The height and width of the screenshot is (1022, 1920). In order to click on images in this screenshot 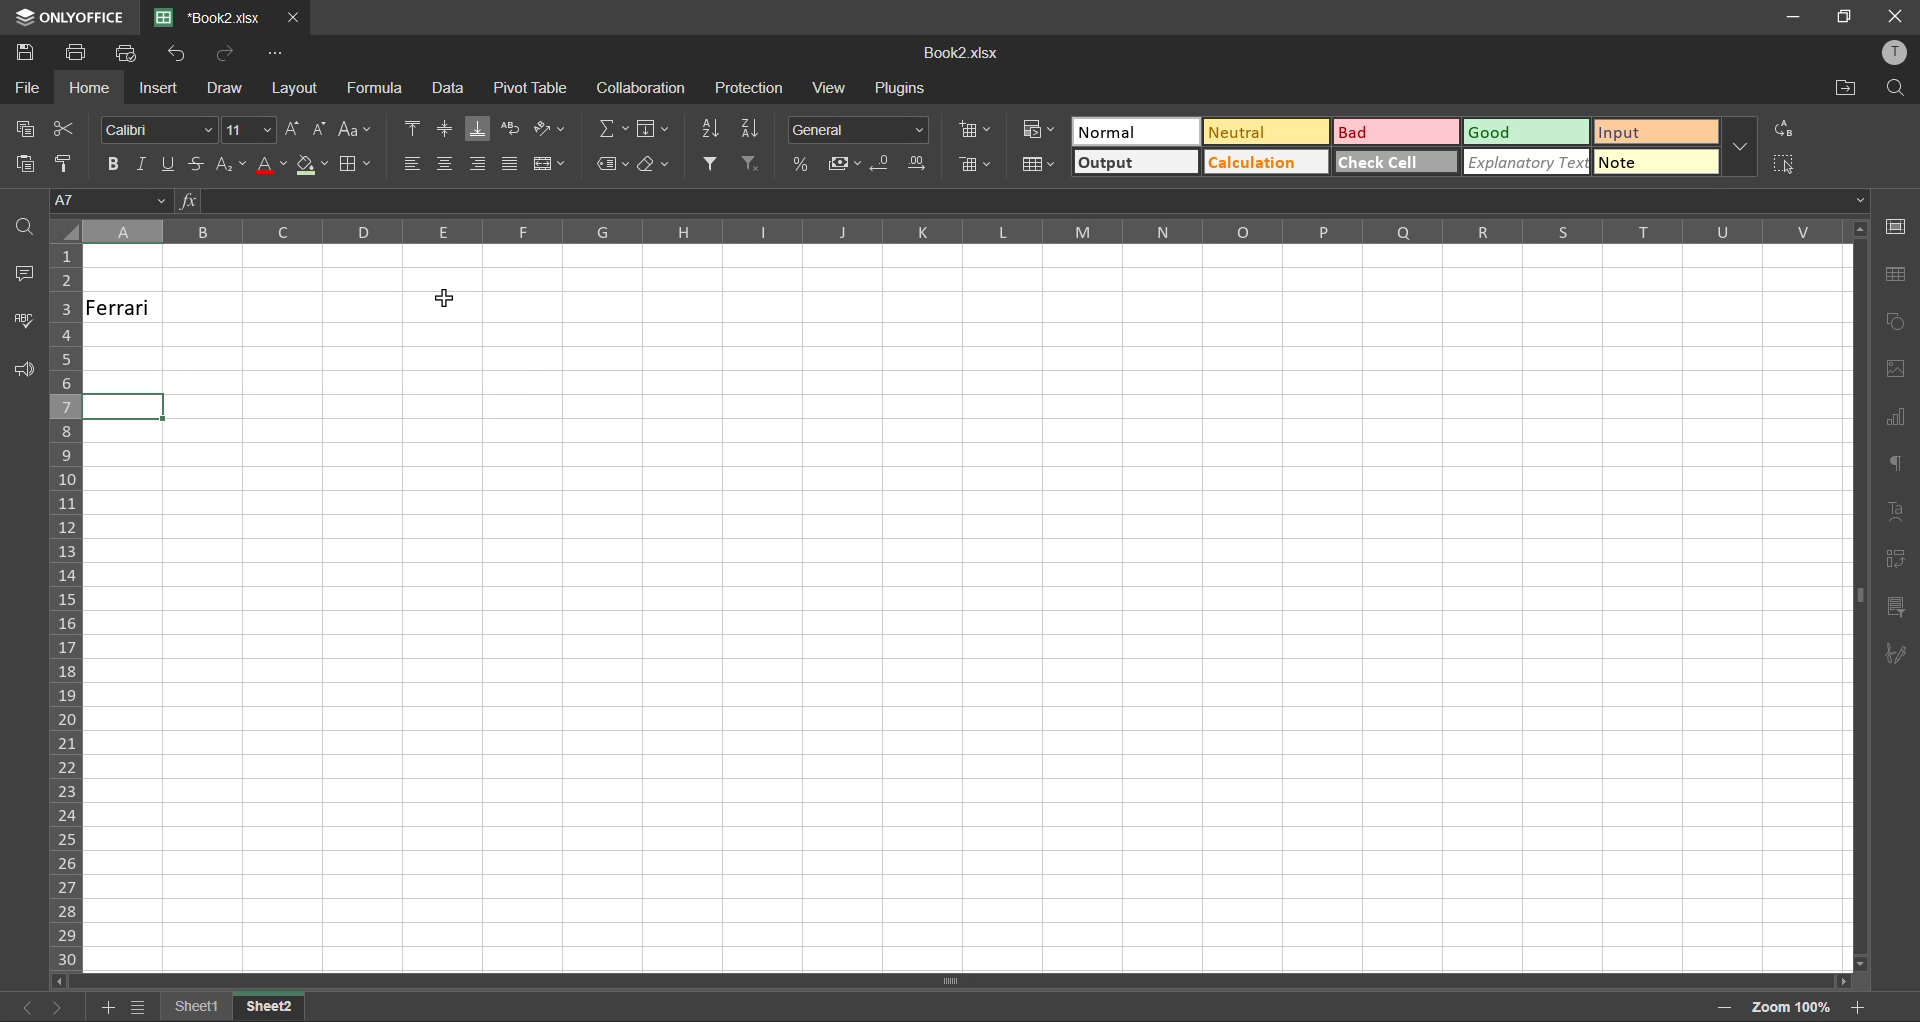, I will do `click(1898, 372)`.